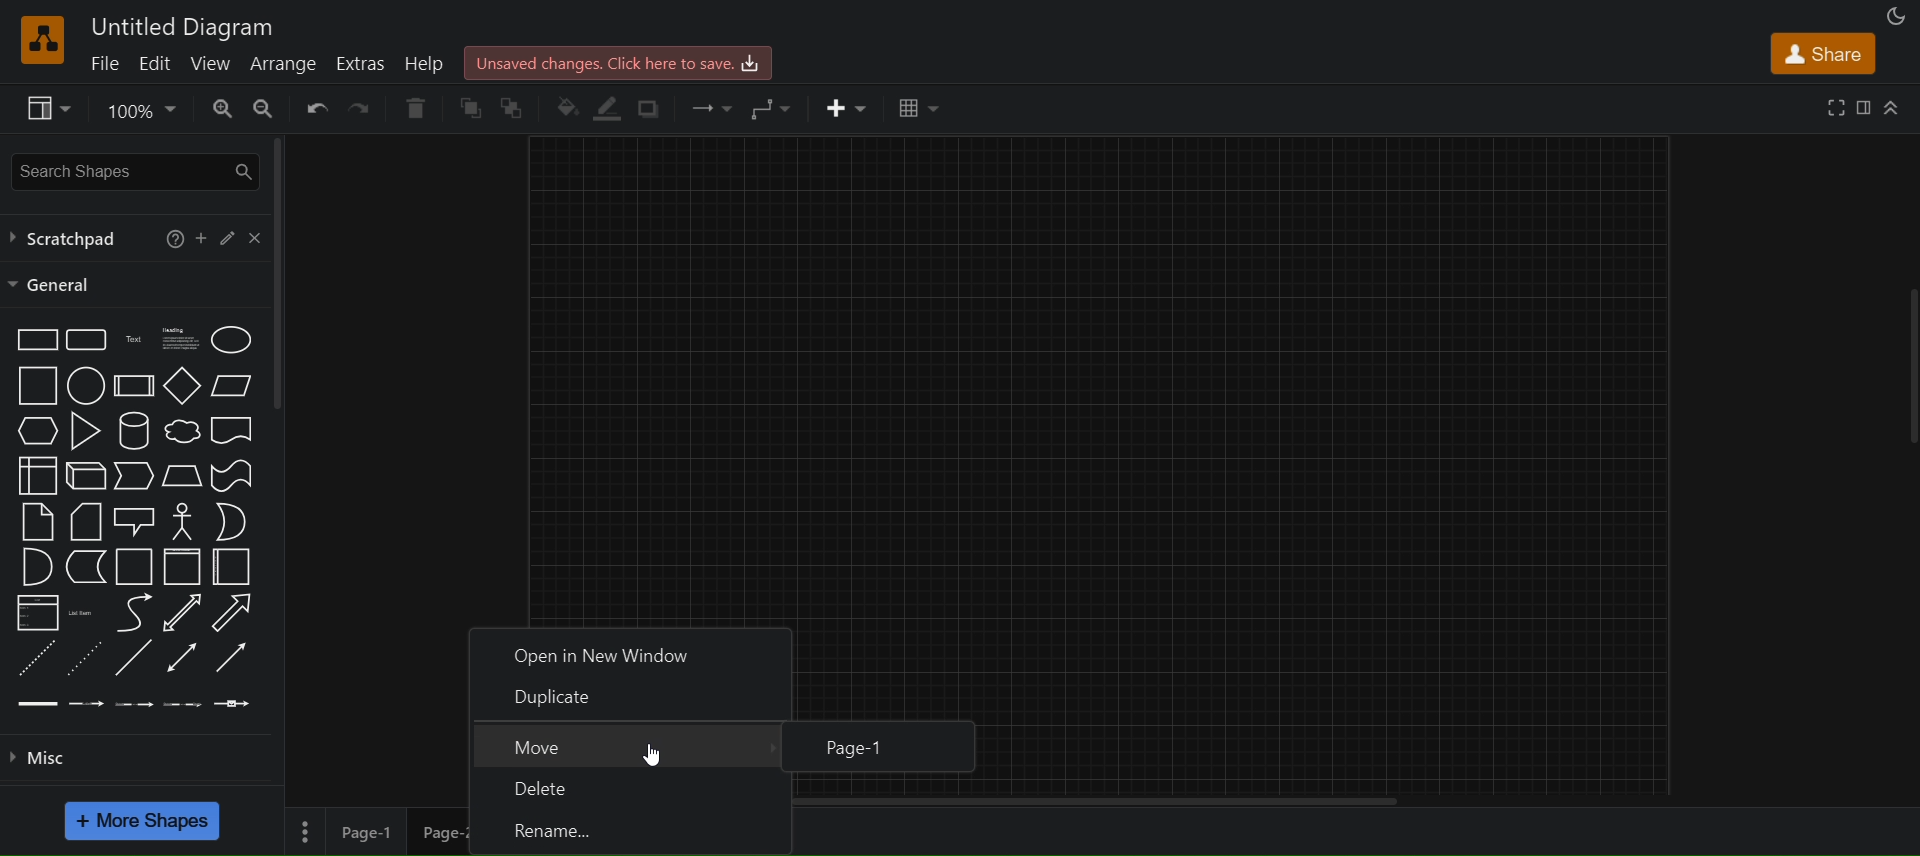 The height and width of the screenshot is (856, 1920). What do you see at coordinates (517, 109) in the screenshot?
I see `to back` at bounding box center [517, 109].